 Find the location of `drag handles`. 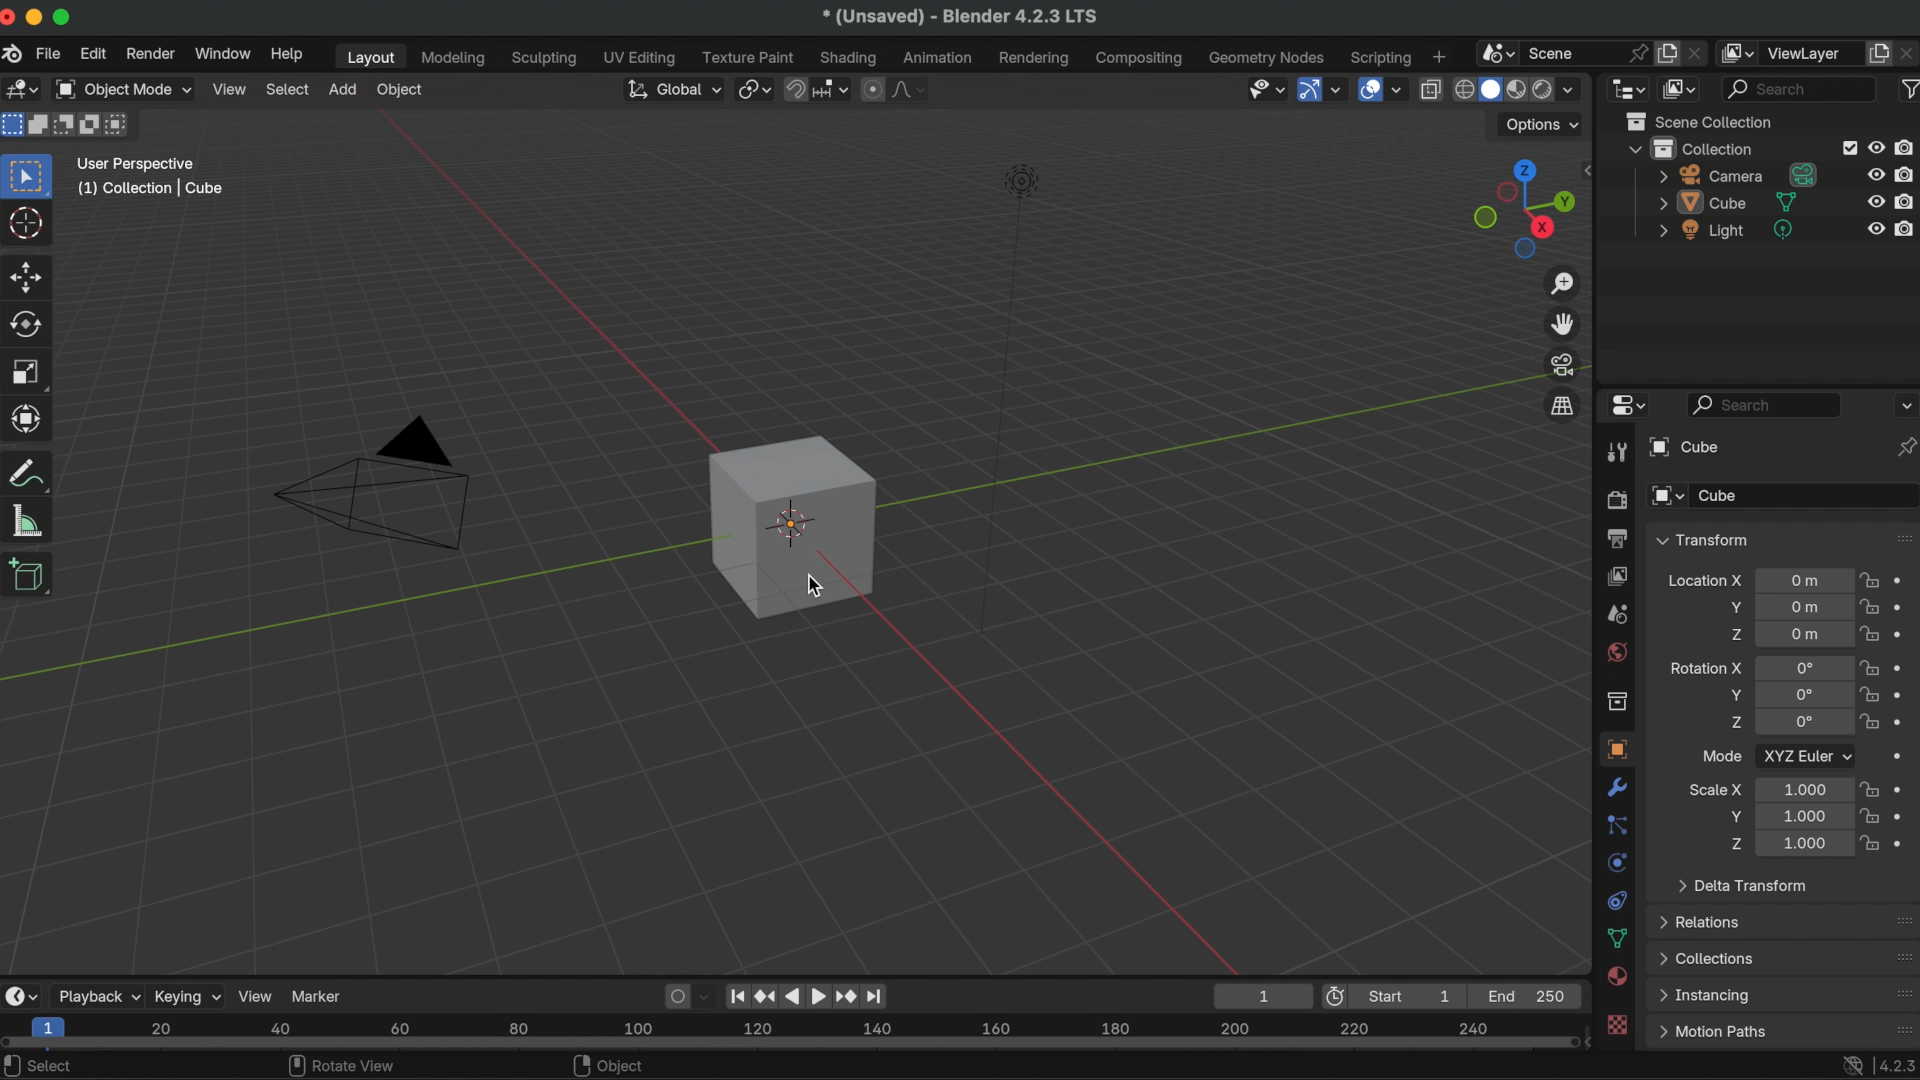

drag handles is located at coordinates (1898, 920).